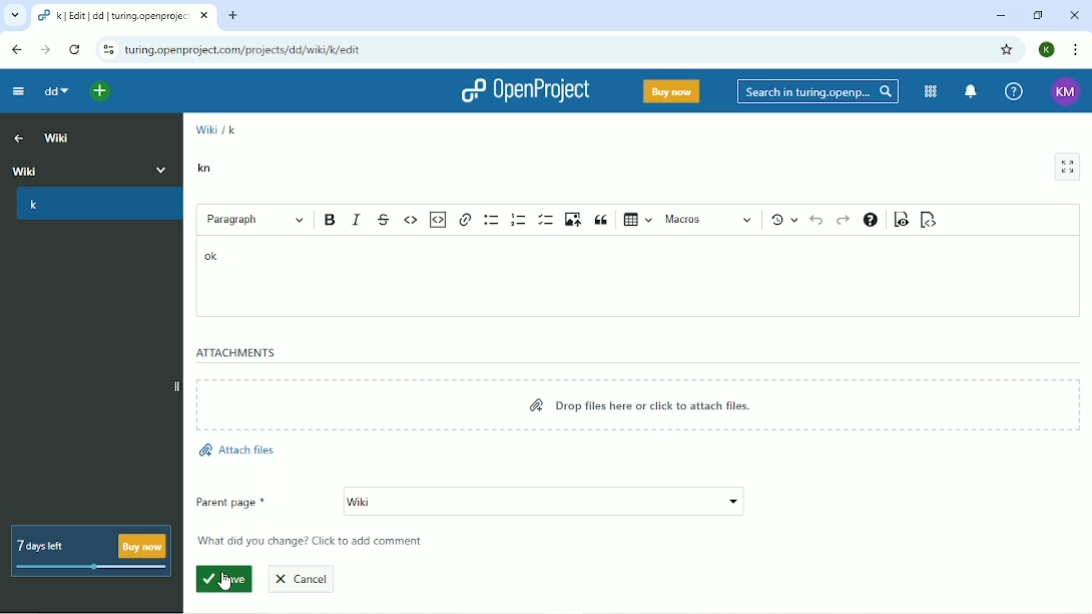 Image resolution: width=1092 pixels, height=614 pixels. I want to click on Modules, so click(929, 91).